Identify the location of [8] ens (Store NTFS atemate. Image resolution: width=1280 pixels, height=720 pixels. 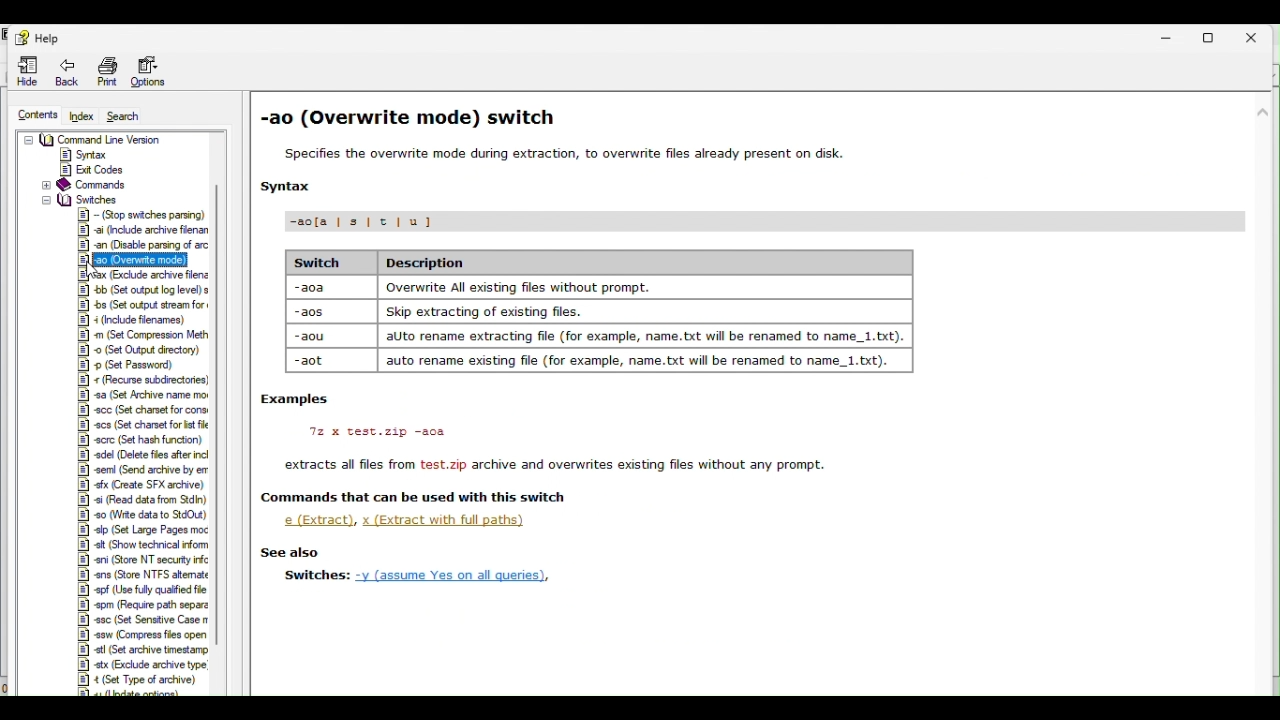
(143, 573).